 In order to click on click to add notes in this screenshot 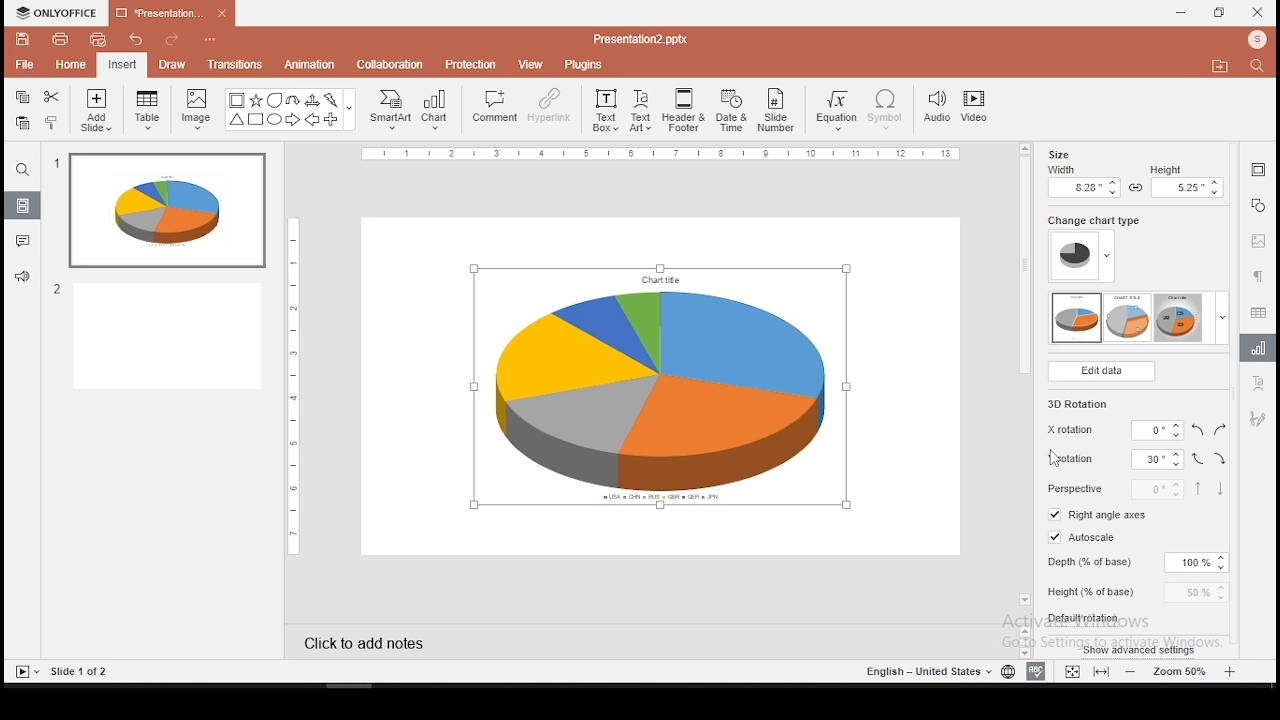, I will do `click(364, 640)`.